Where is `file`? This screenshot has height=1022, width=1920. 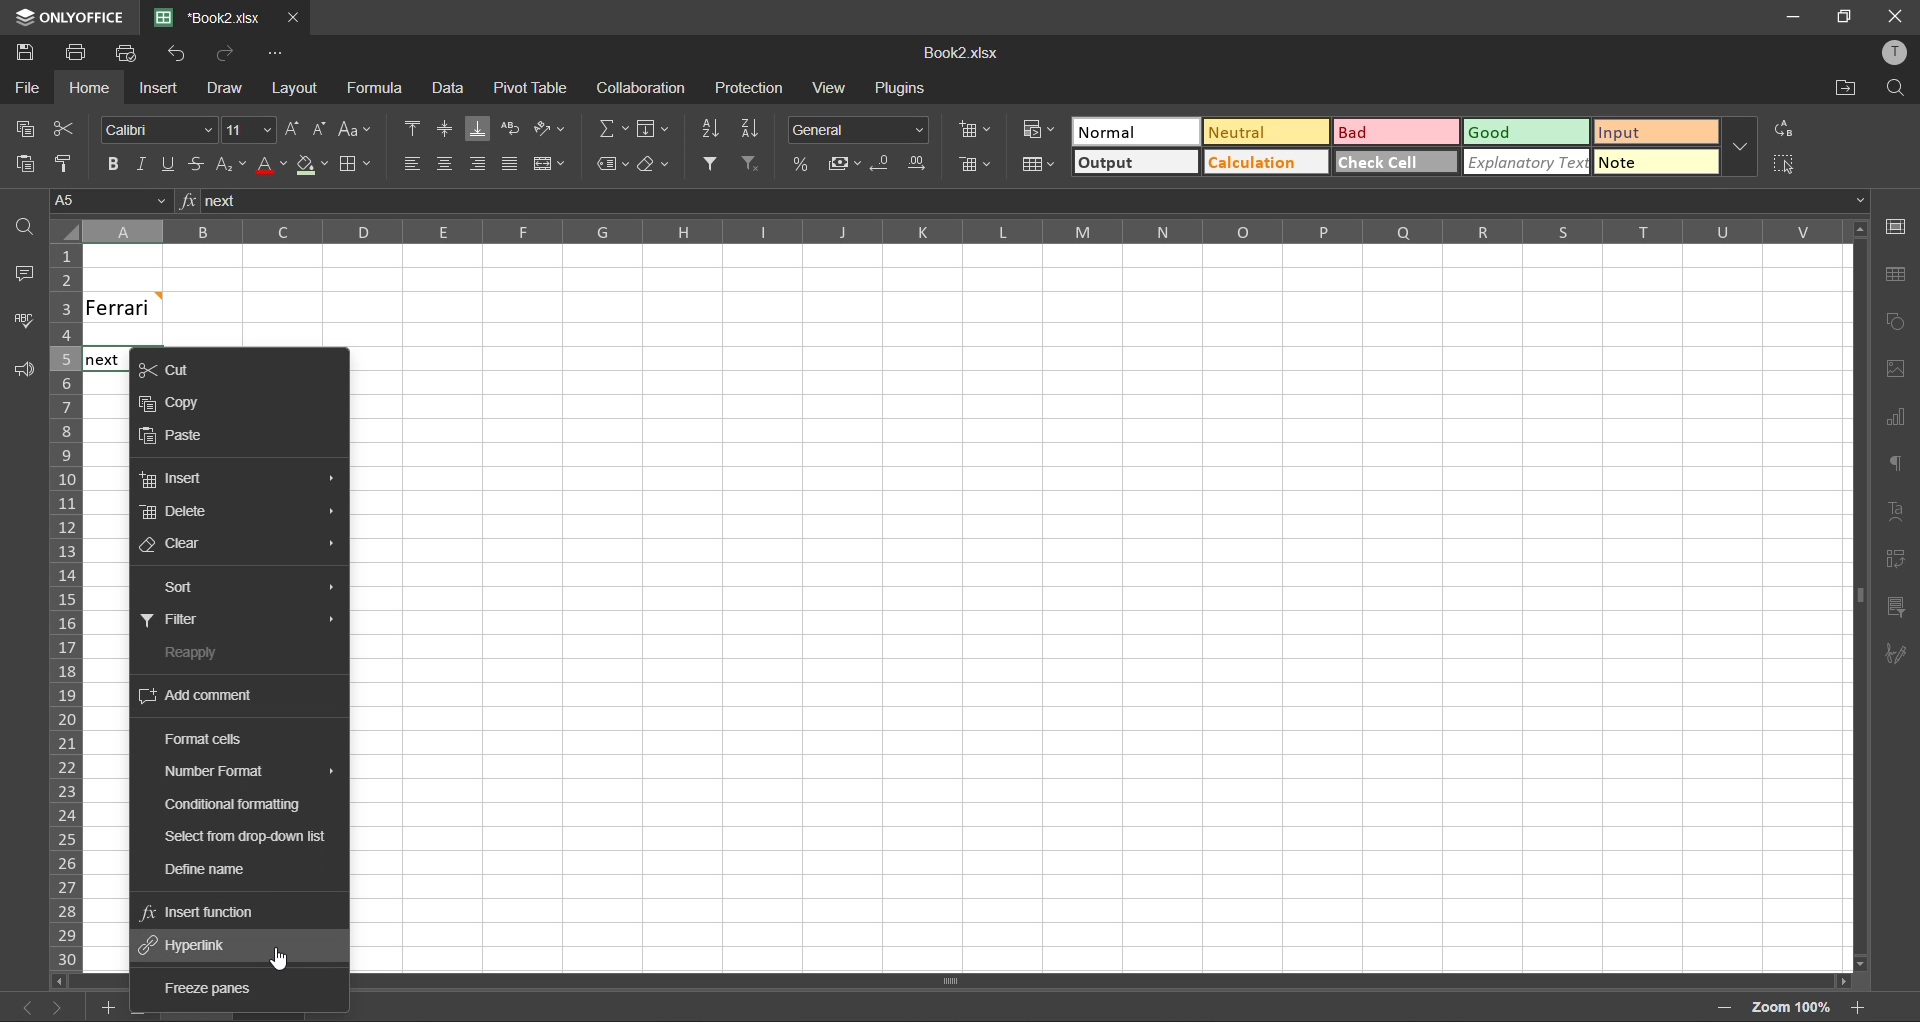 file is located at coordinates (26, 89).